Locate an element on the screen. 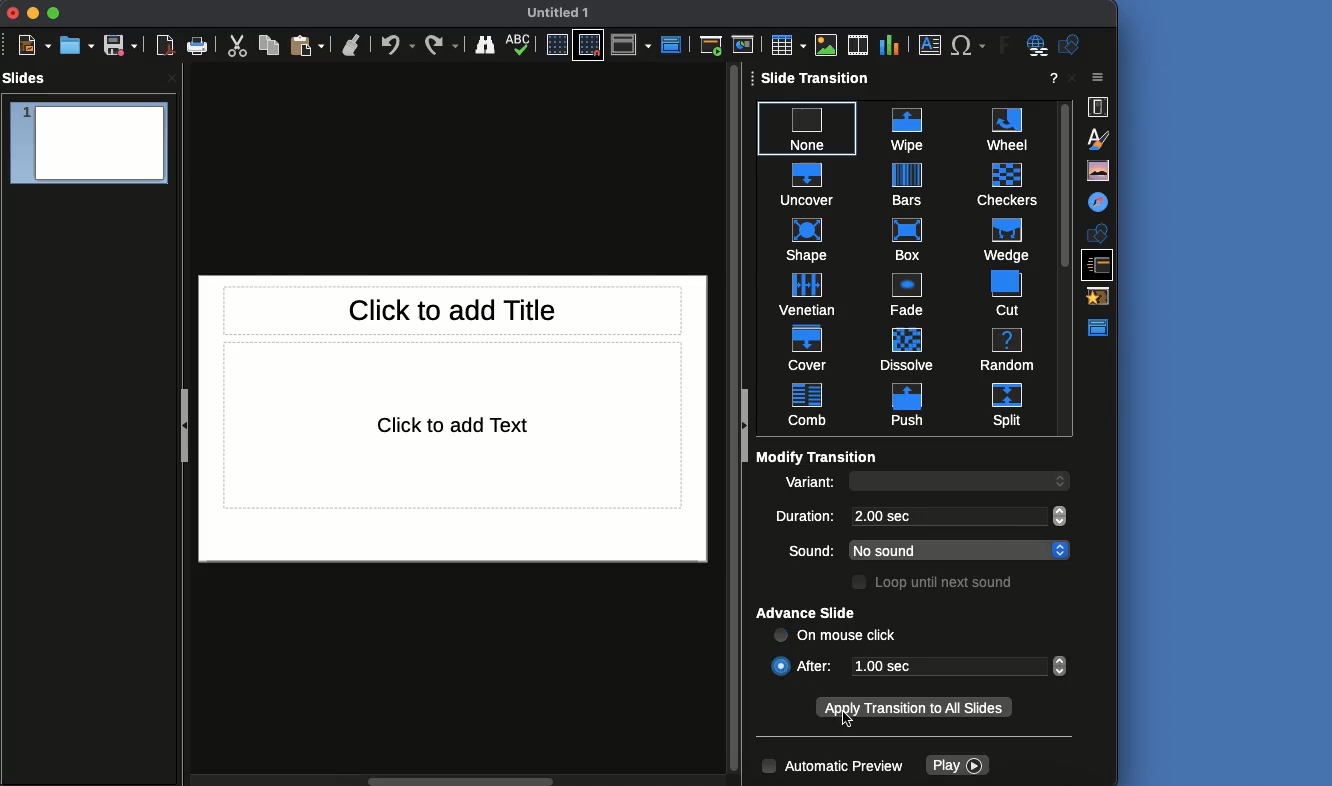 This screenshot has width=1332, height=786. Play is located at coordinates (957, 766).